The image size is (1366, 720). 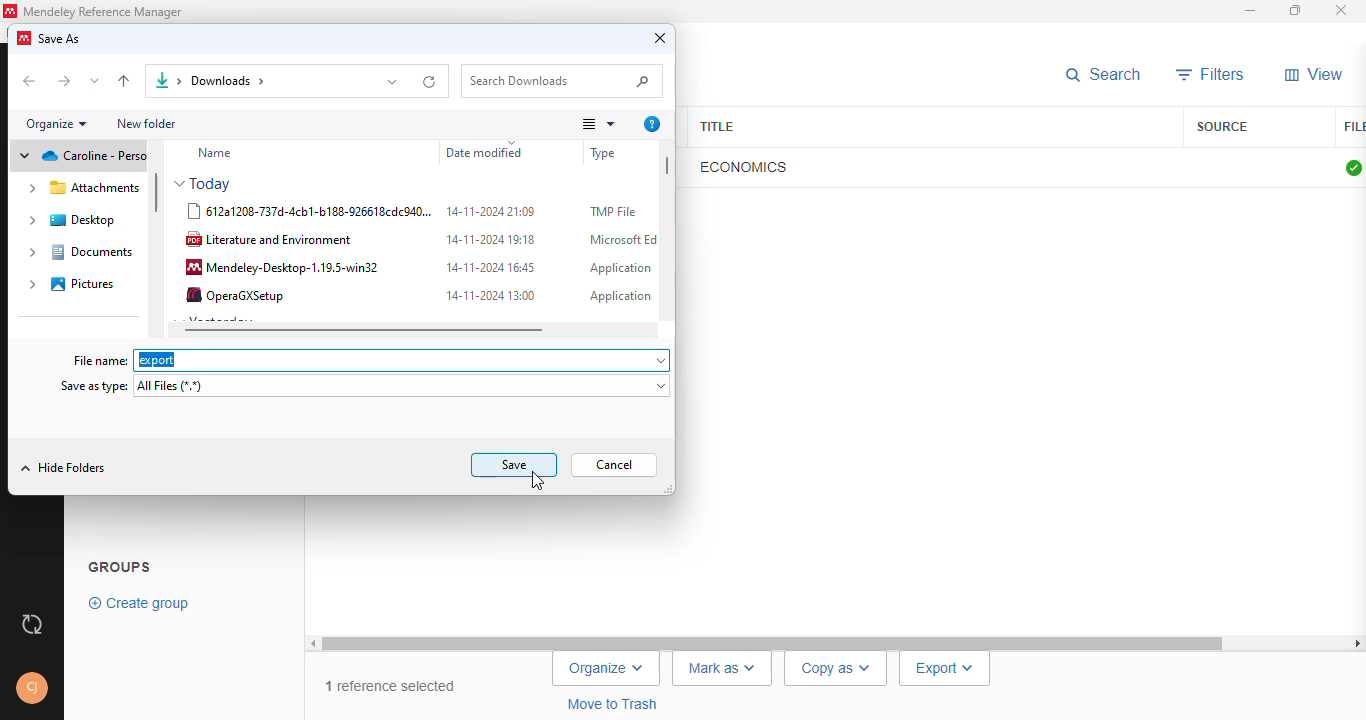 What do you see at coordinates (32, 688) in the screenshot?
I see `profile` at bounding box center [32, 688].